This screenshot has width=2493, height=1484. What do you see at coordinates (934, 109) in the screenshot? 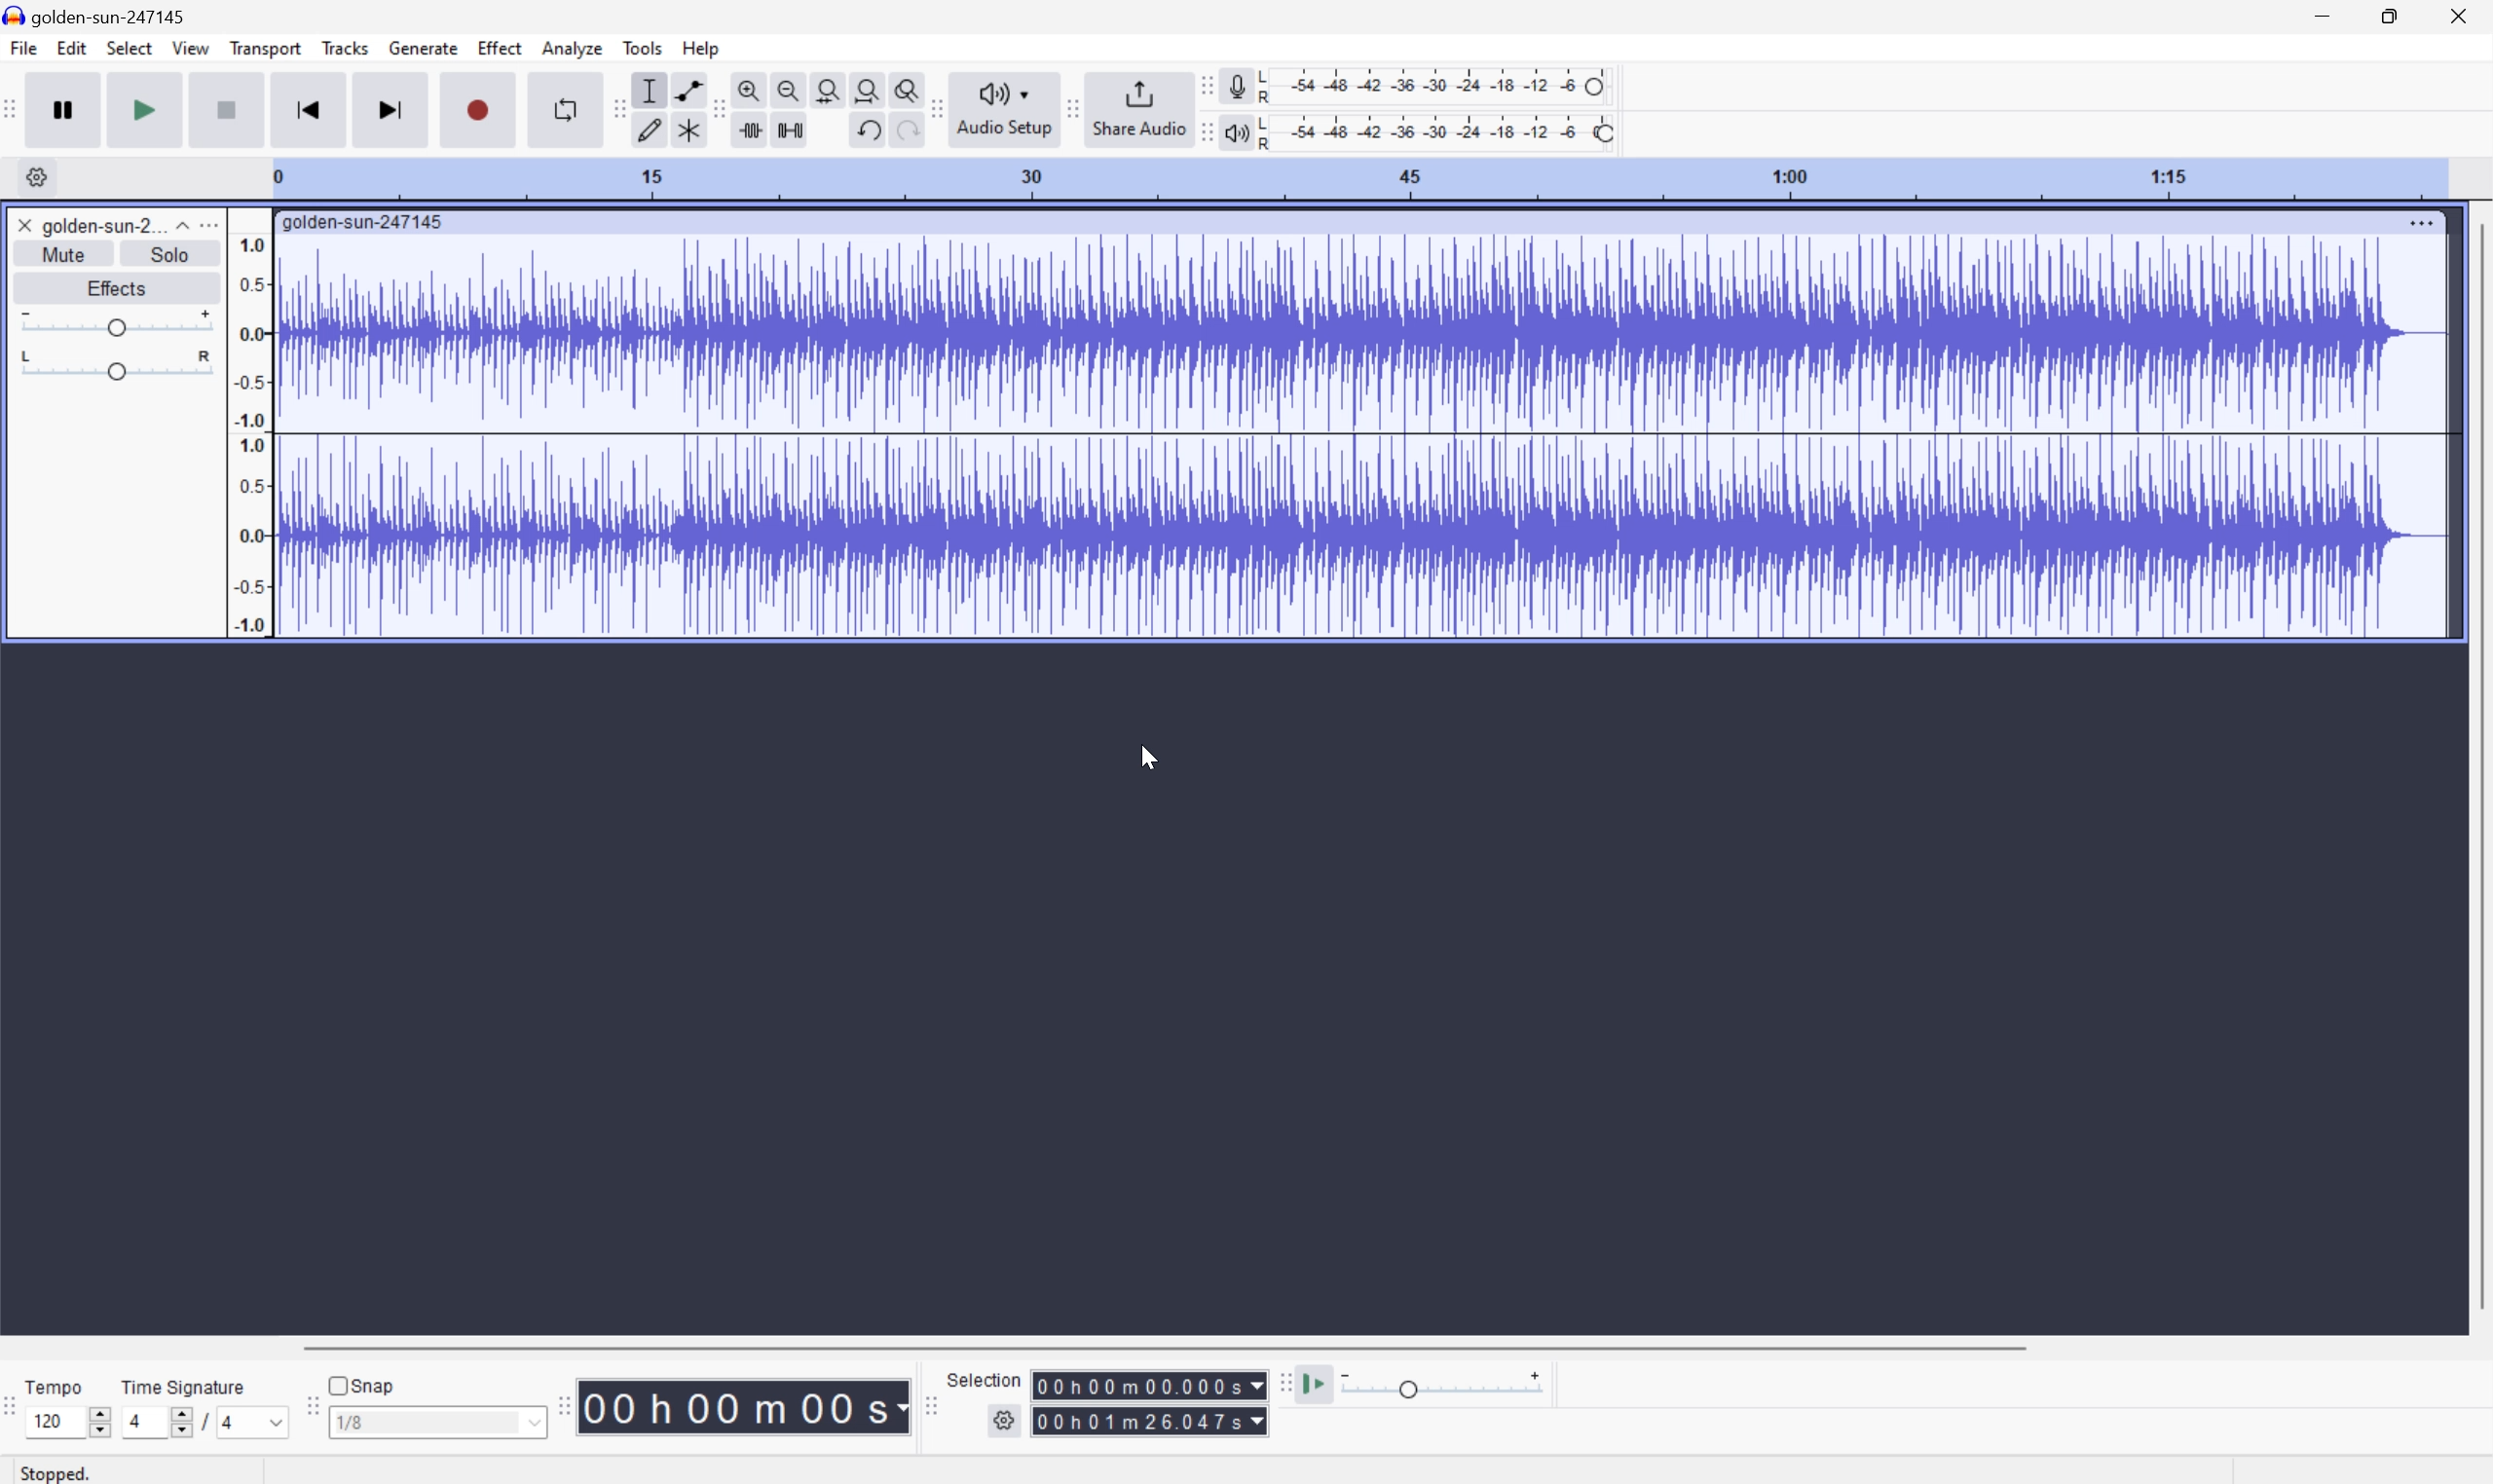
I see `Audacity audio setup toolbar` at bounding box center [934, 109].